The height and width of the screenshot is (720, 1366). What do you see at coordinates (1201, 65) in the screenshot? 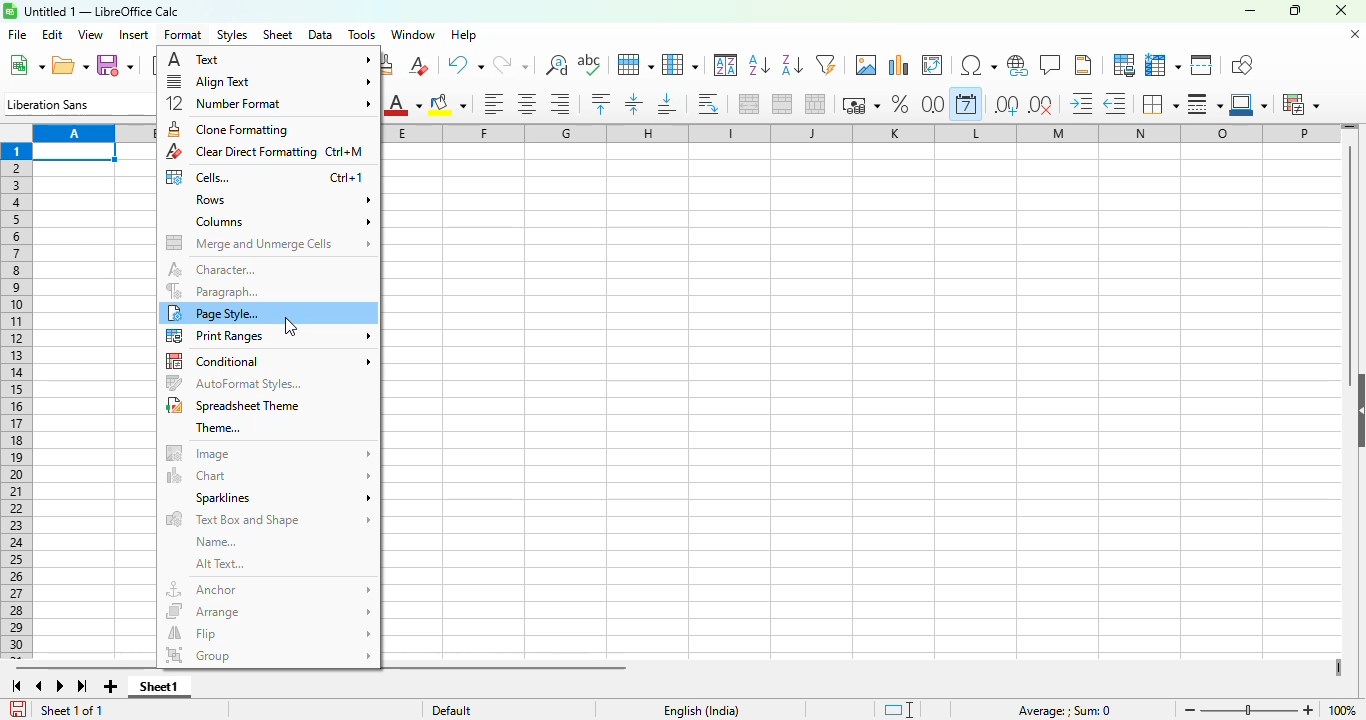
I see `split window` at bounding box center [1201, 65].